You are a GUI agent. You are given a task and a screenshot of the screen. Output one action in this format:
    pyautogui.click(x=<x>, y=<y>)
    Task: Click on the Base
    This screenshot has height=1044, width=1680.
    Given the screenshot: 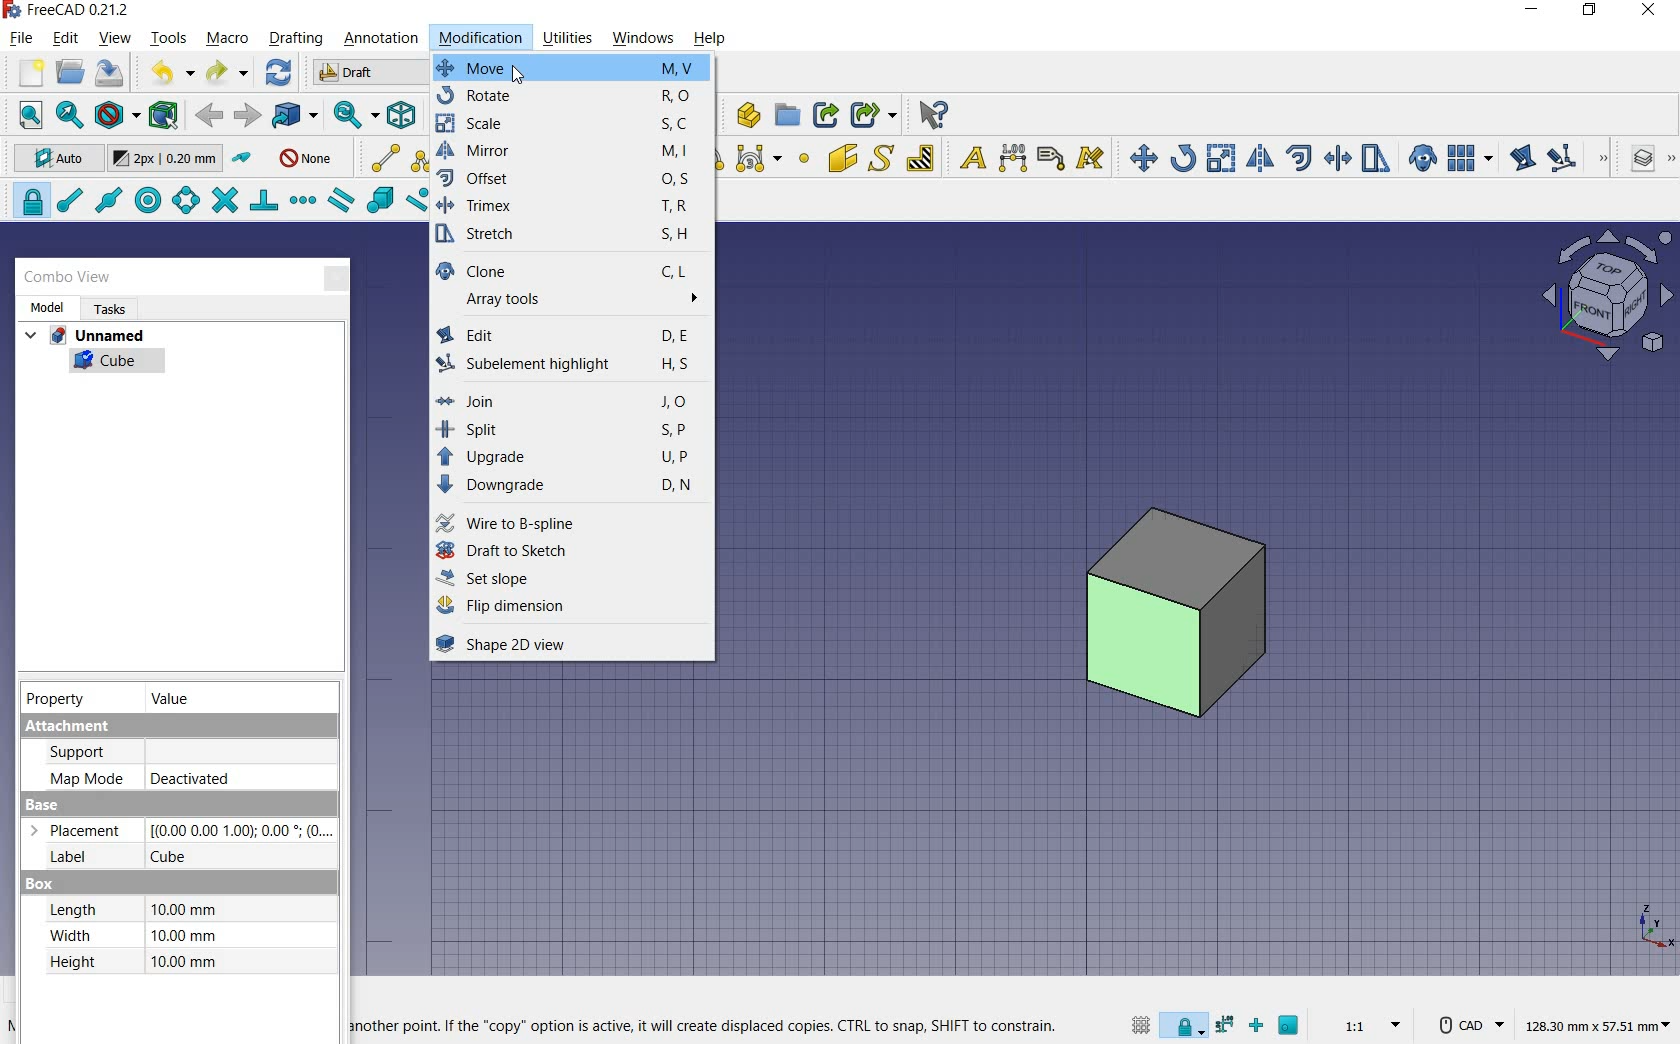 What is the action you would take?
    pyautogui.click(x=44, y=805)
    